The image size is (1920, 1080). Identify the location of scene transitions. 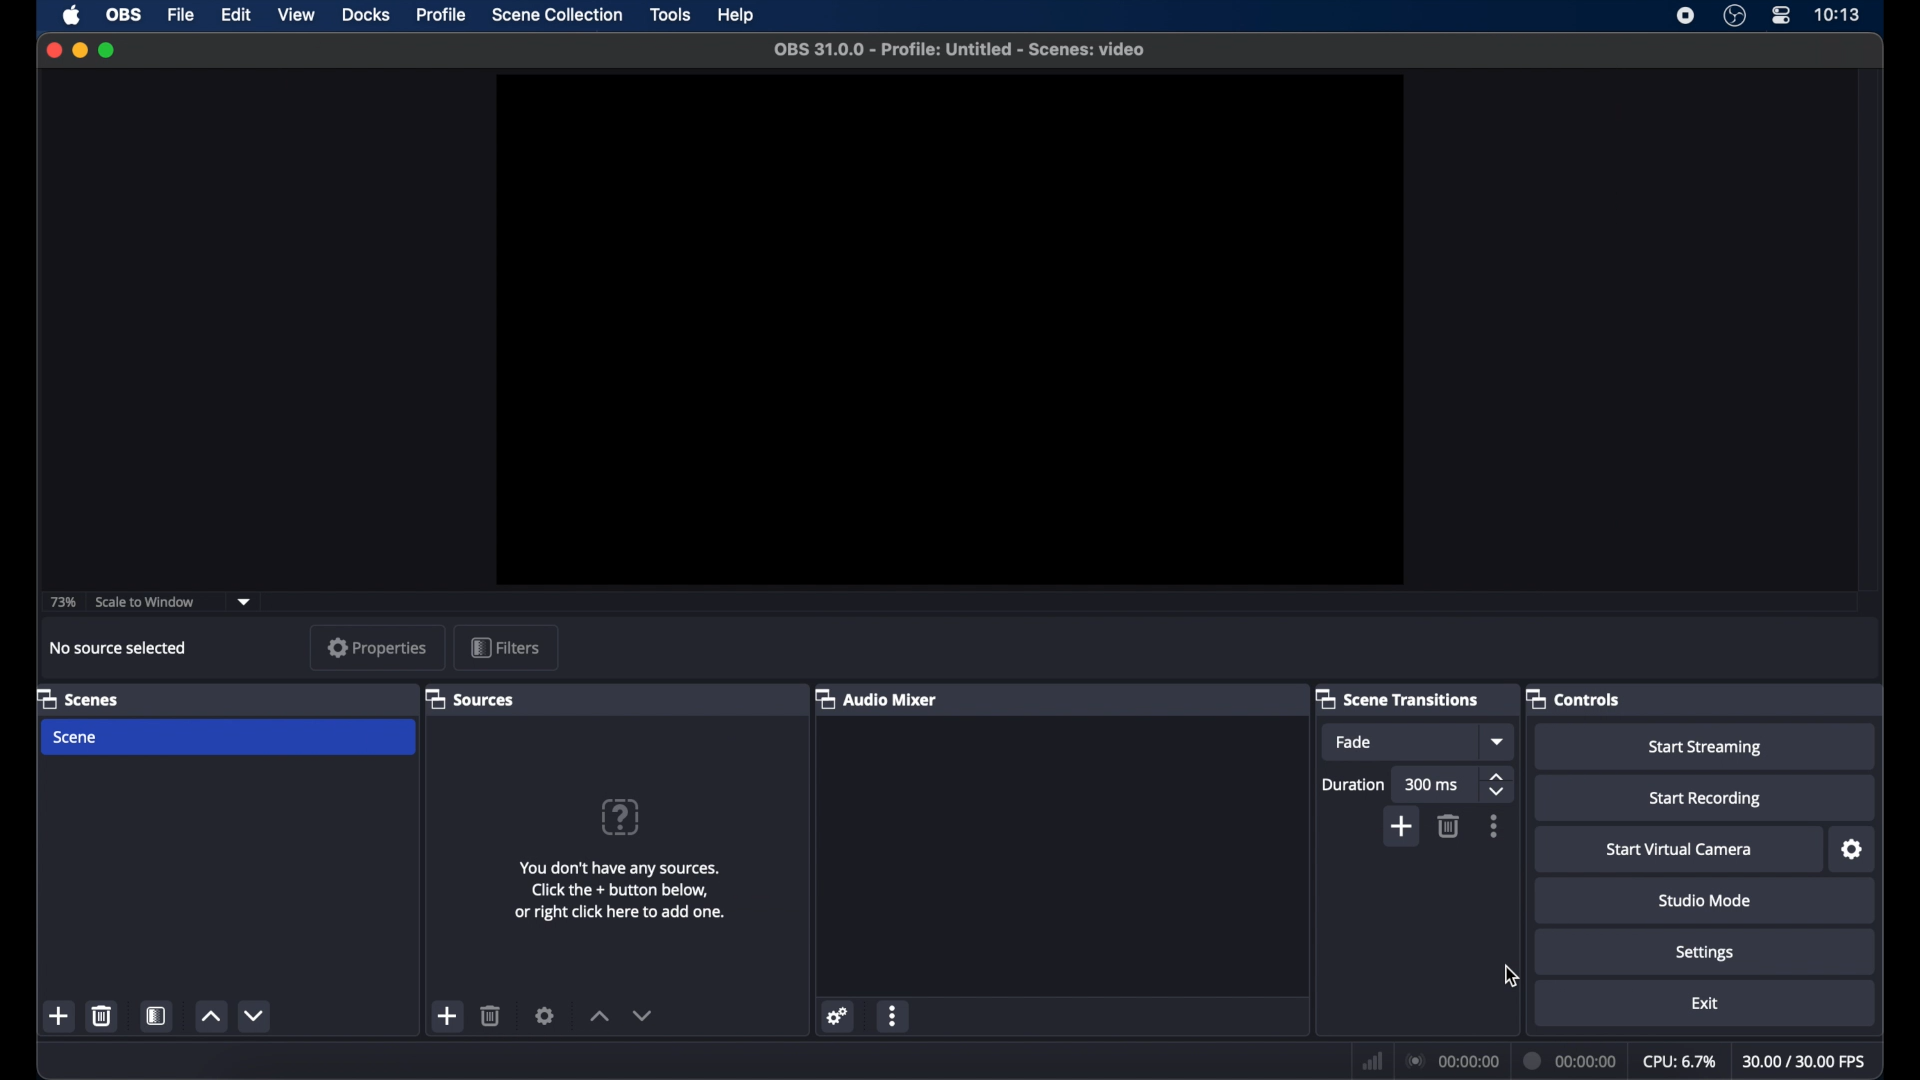
(1398, 698).